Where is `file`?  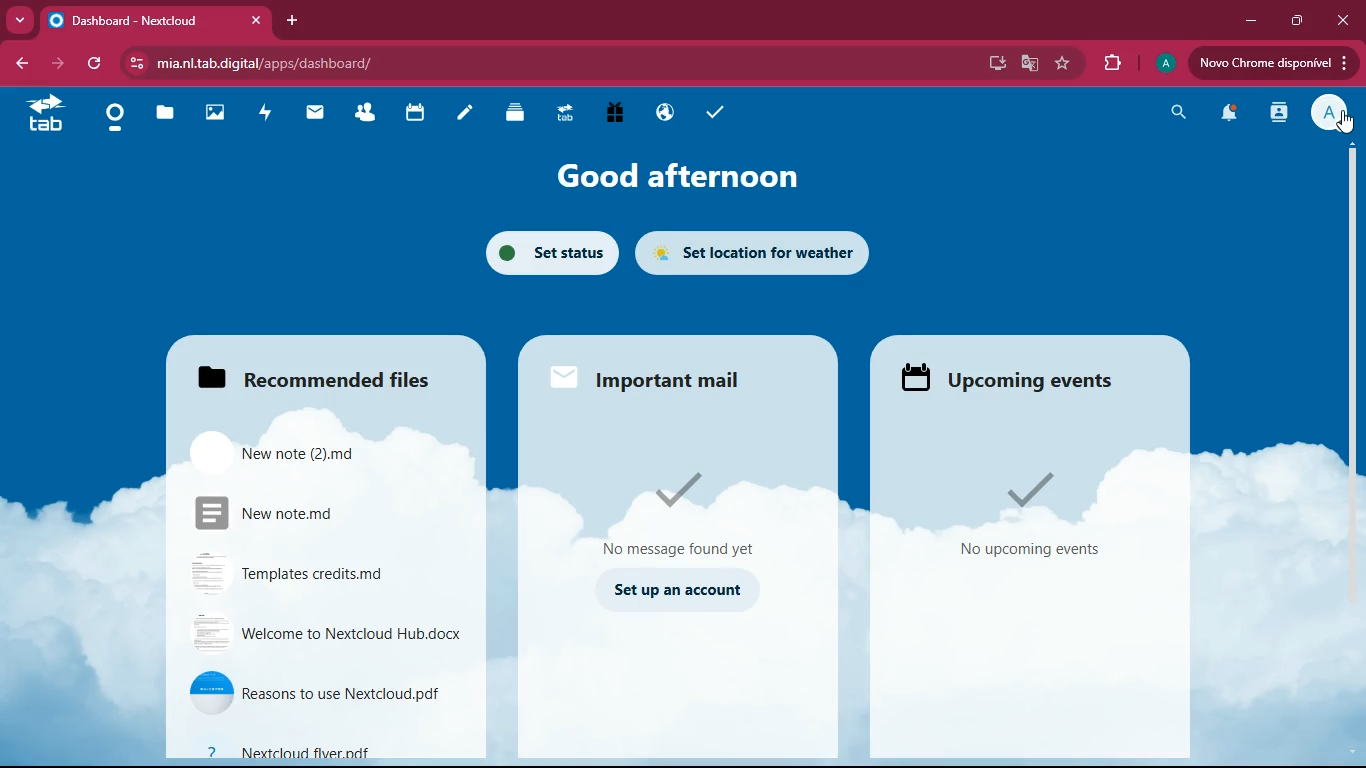
file is located at coordinates (328, 633).